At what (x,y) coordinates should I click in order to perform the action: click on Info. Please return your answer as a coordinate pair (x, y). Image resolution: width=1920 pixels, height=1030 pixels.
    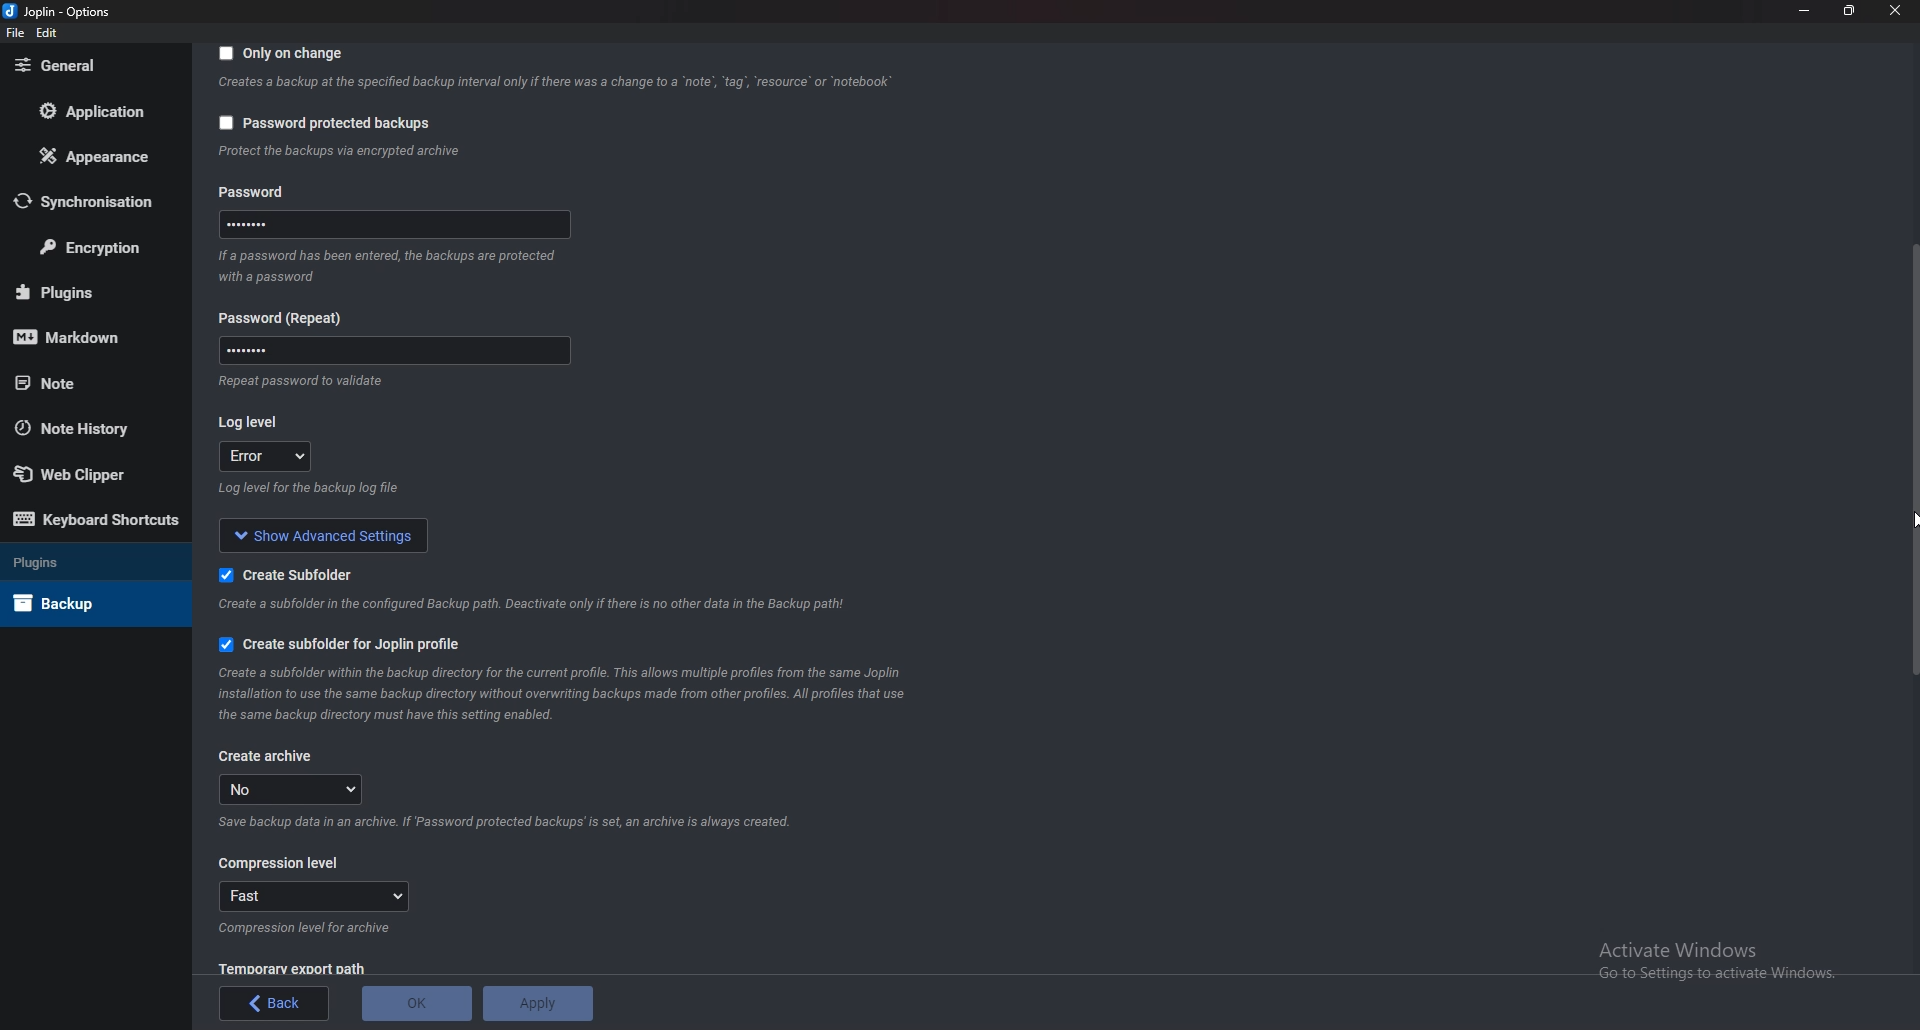
    Looking at the image, I should click on (307, 929).